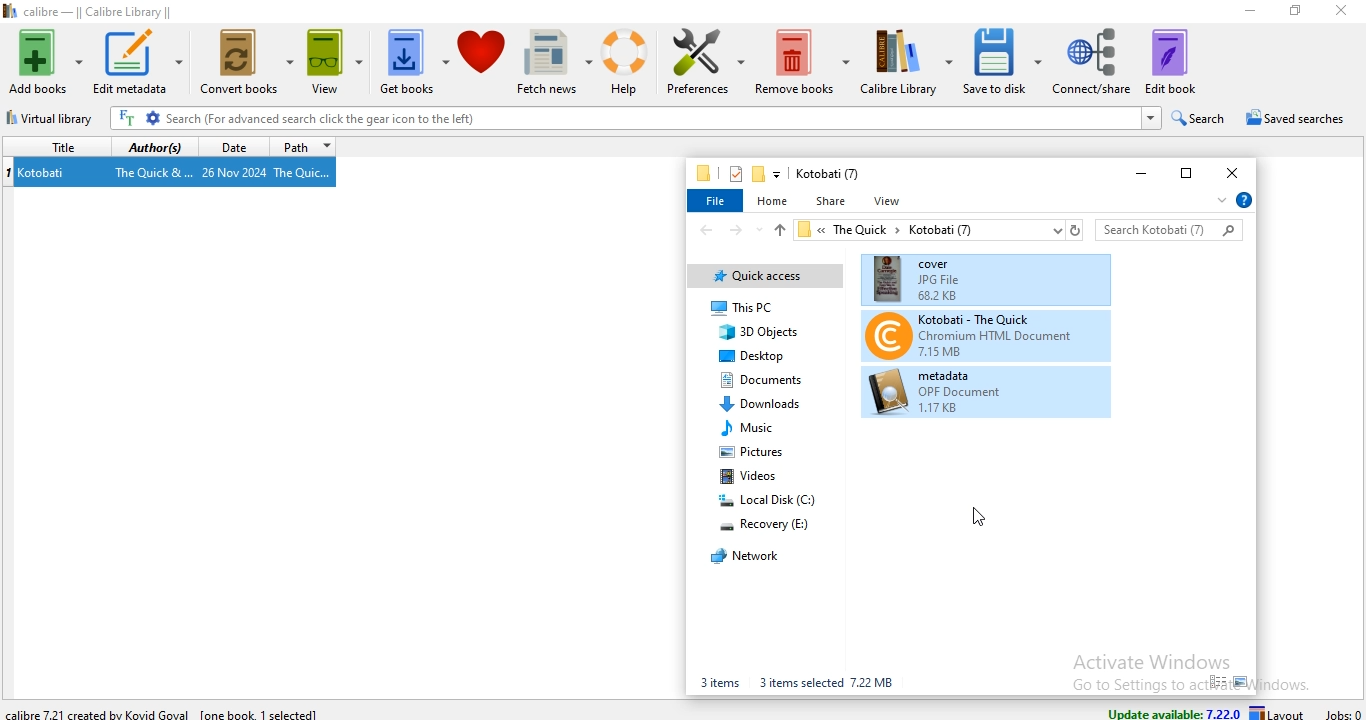 The width and height of the screenshot is (1366, 720). What do you see at coordinates (414, 63) in the screenshot?
I see `get books` at bounding box center [414, 63].